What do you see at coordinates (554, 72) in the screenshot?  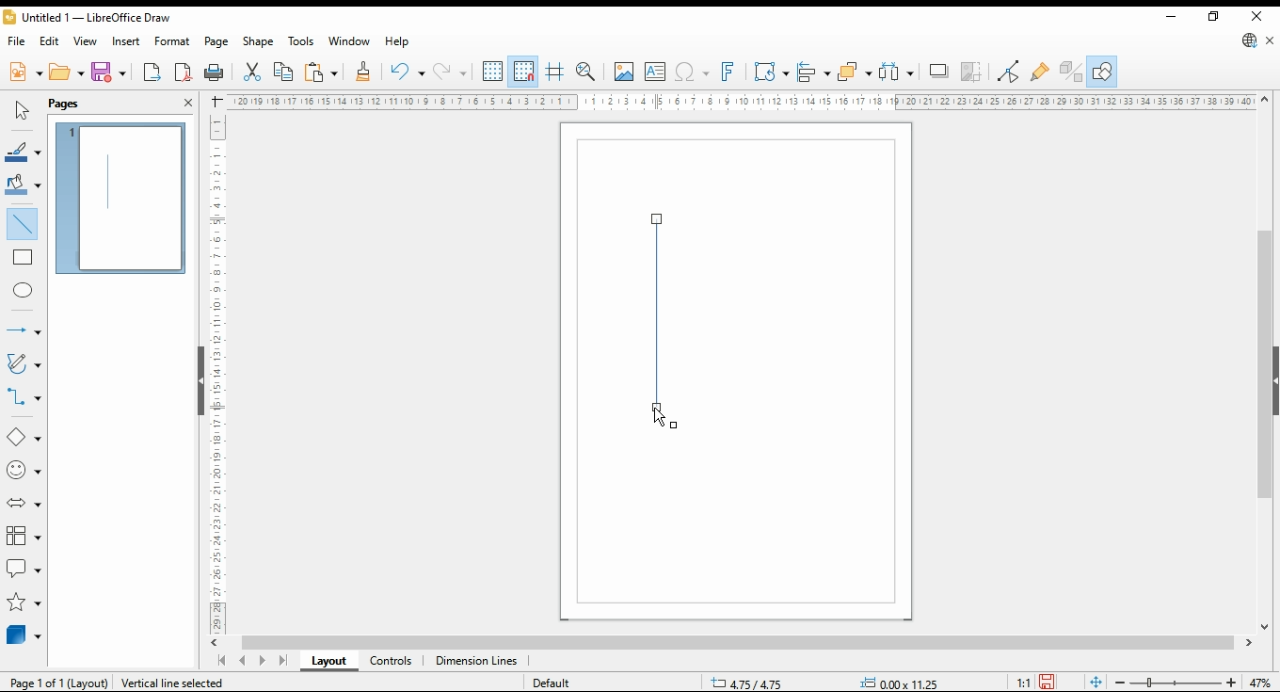 I see `helplines while moving` at bounding box center [554, 72].